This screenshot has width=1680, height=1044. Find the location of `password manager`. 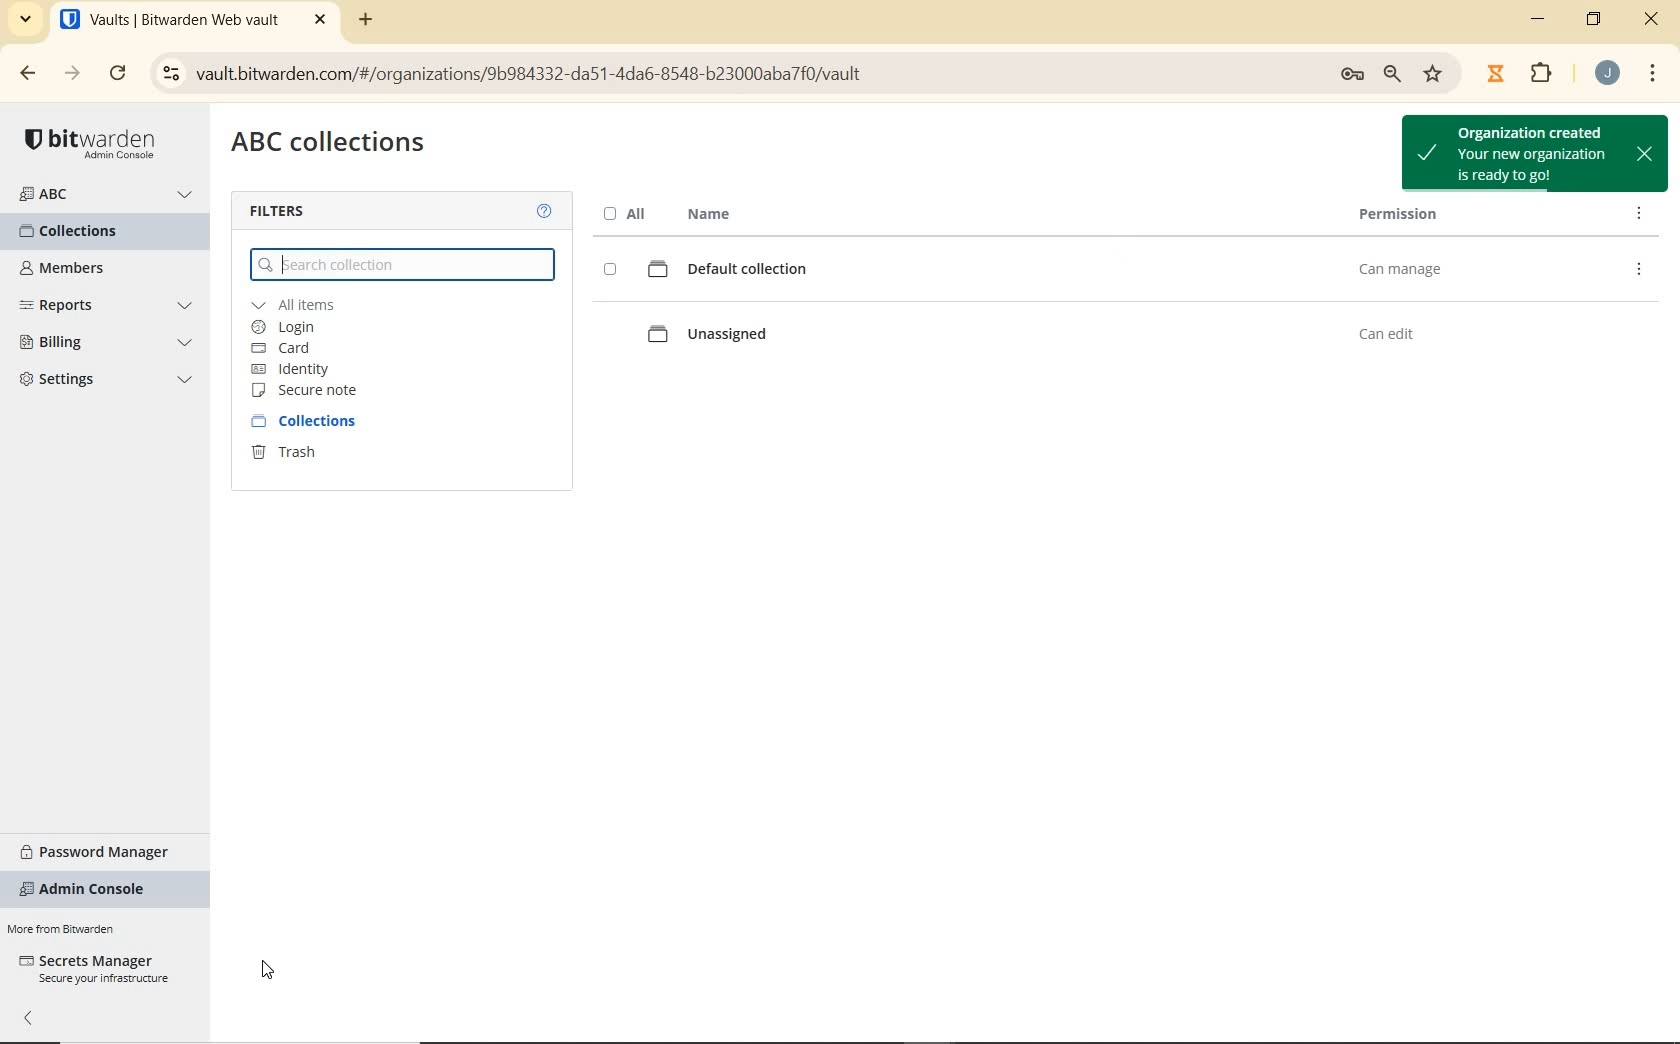

password manager is located at coordinates (112, 853).